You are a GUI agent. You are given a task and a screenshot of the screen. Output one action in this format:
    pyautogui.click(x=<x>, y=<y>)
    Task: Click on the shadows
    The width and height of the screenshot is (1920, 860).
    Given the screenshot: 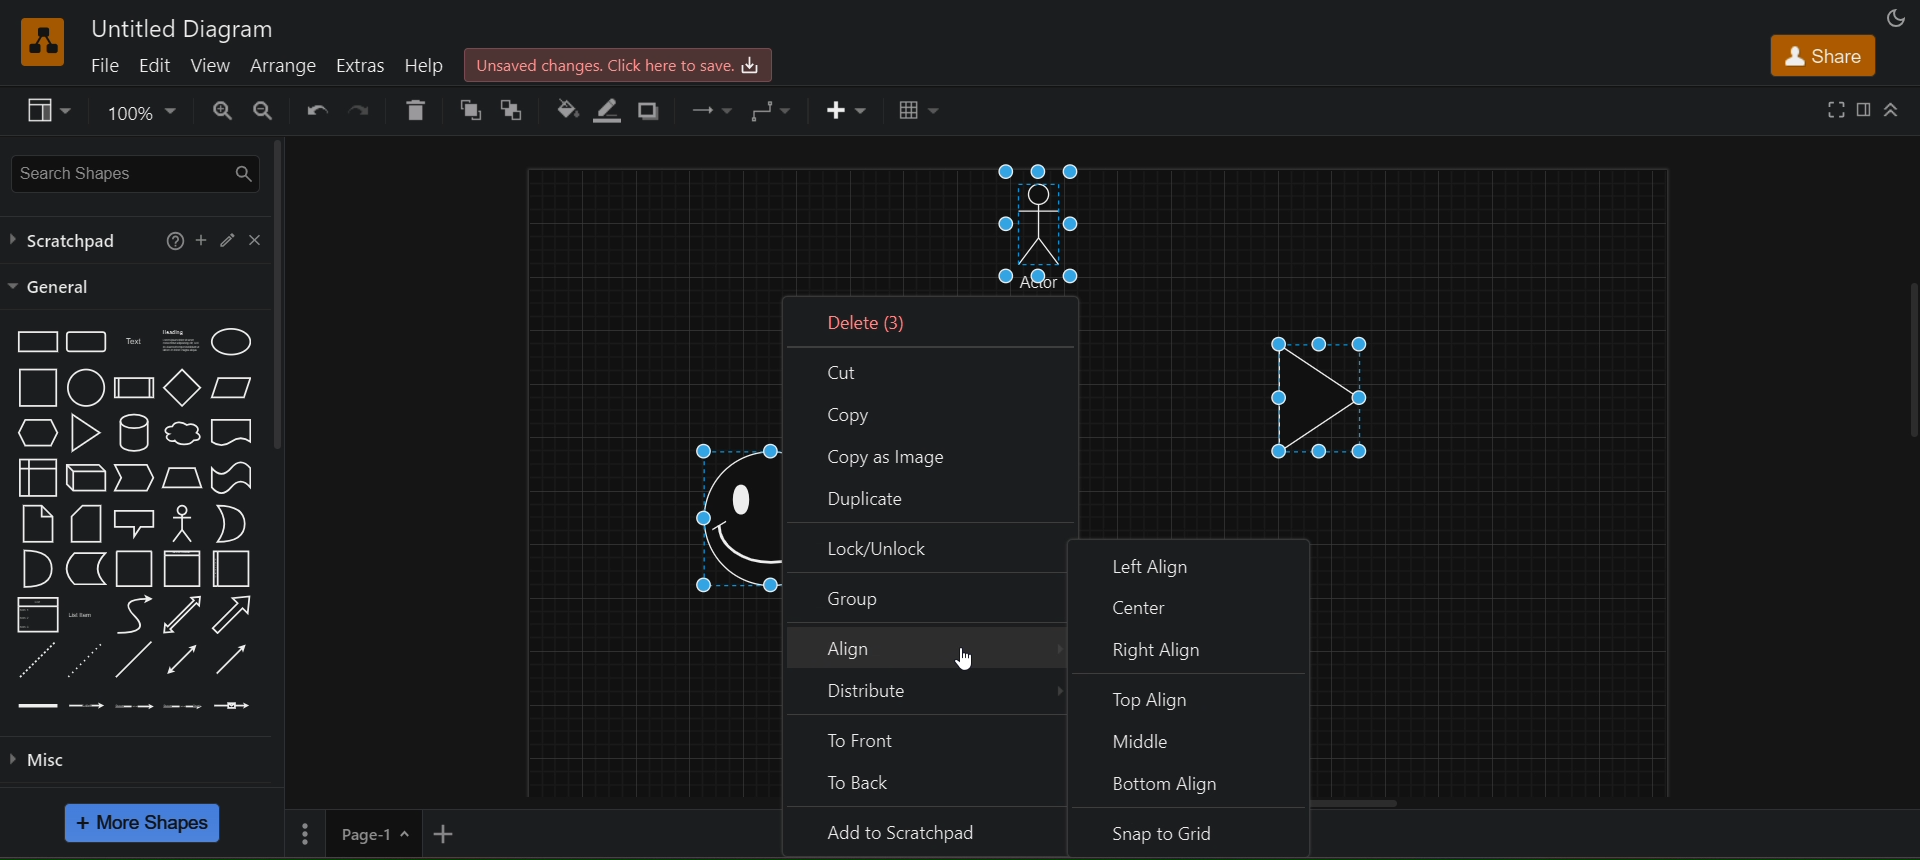 What is the action you would take?
    pyautogui.click(x=650, y=106)
    